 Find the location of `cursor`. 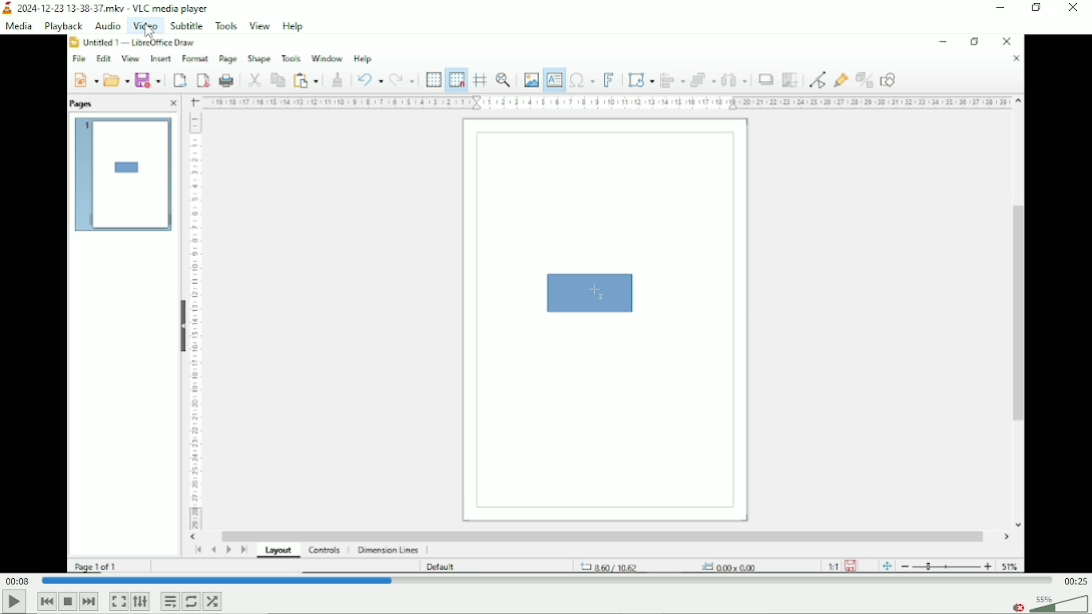

cursor is located at coordinates (149, 32).